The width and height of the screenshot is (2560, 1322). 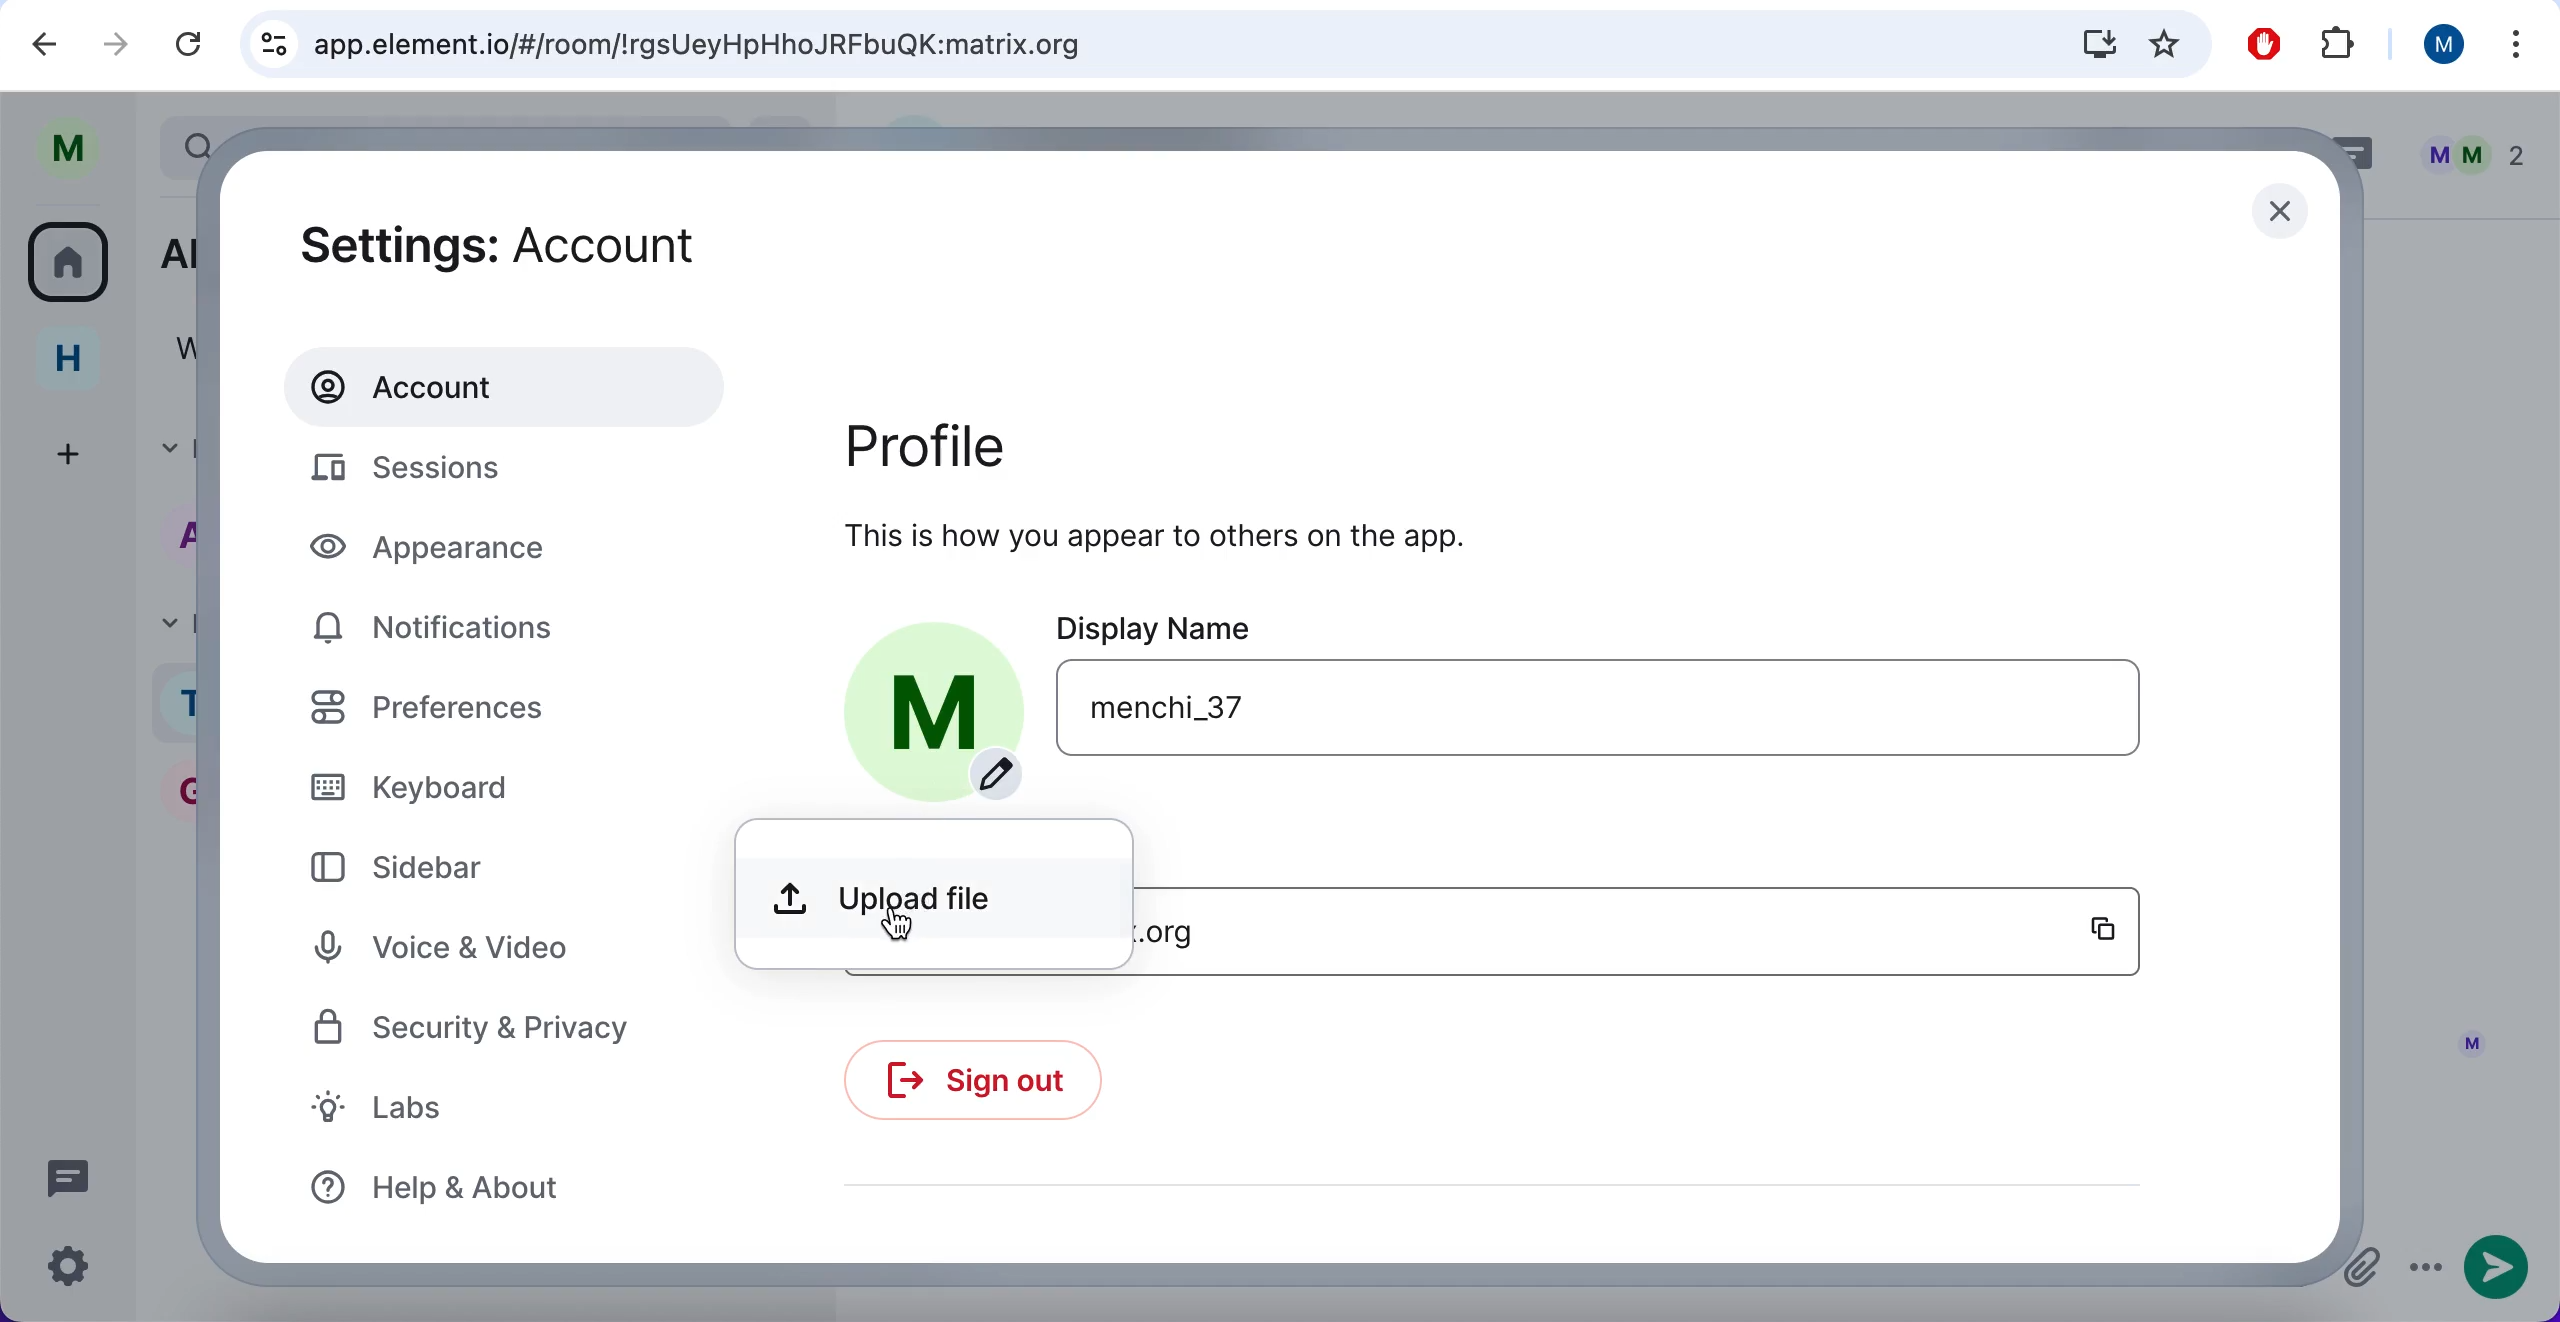 I want to click on settings: account, so click(x=543, y=245).